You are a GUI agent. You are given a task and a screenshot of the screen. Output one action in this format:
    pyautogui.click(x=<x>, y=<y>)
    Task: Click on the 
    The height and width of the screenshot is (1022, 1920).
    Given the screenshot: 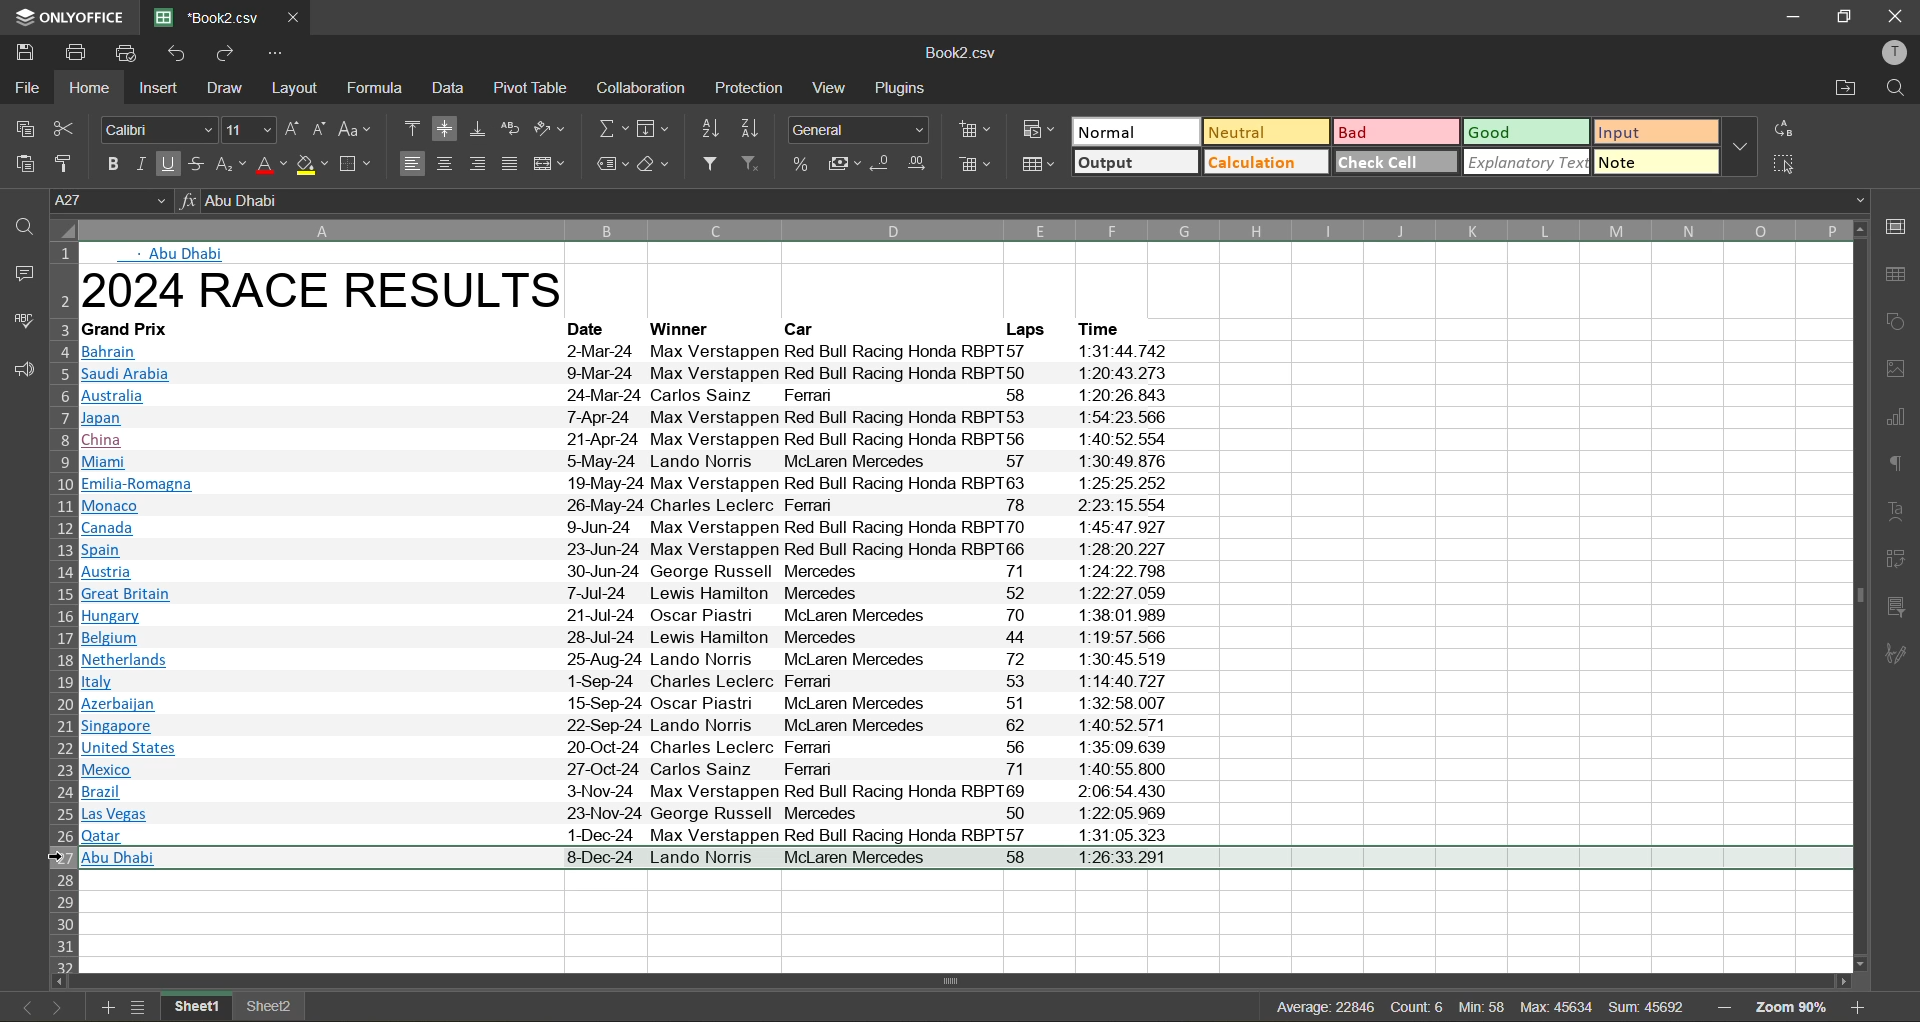 What is the action you would take?
    pyautogui.click(x=625, y=835)
    